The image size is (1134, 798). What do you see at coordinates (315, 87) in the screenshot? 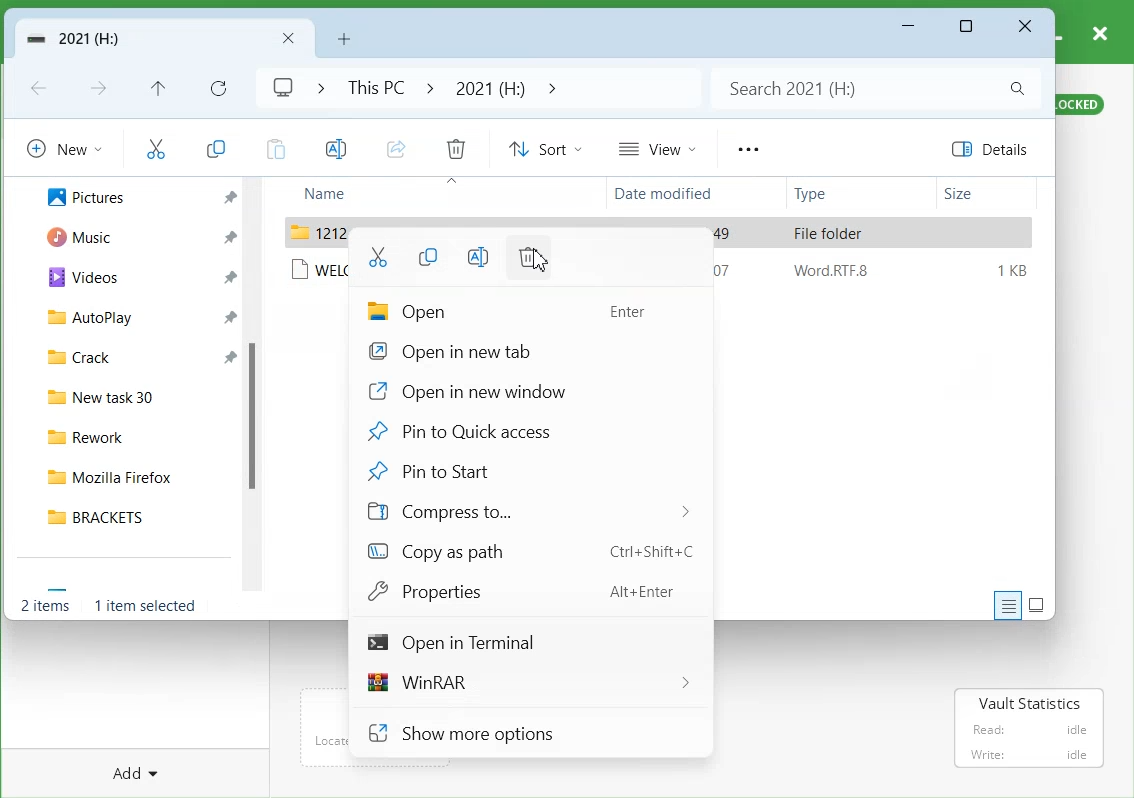
I see `Drop down box` at bounding box center [315, 87].